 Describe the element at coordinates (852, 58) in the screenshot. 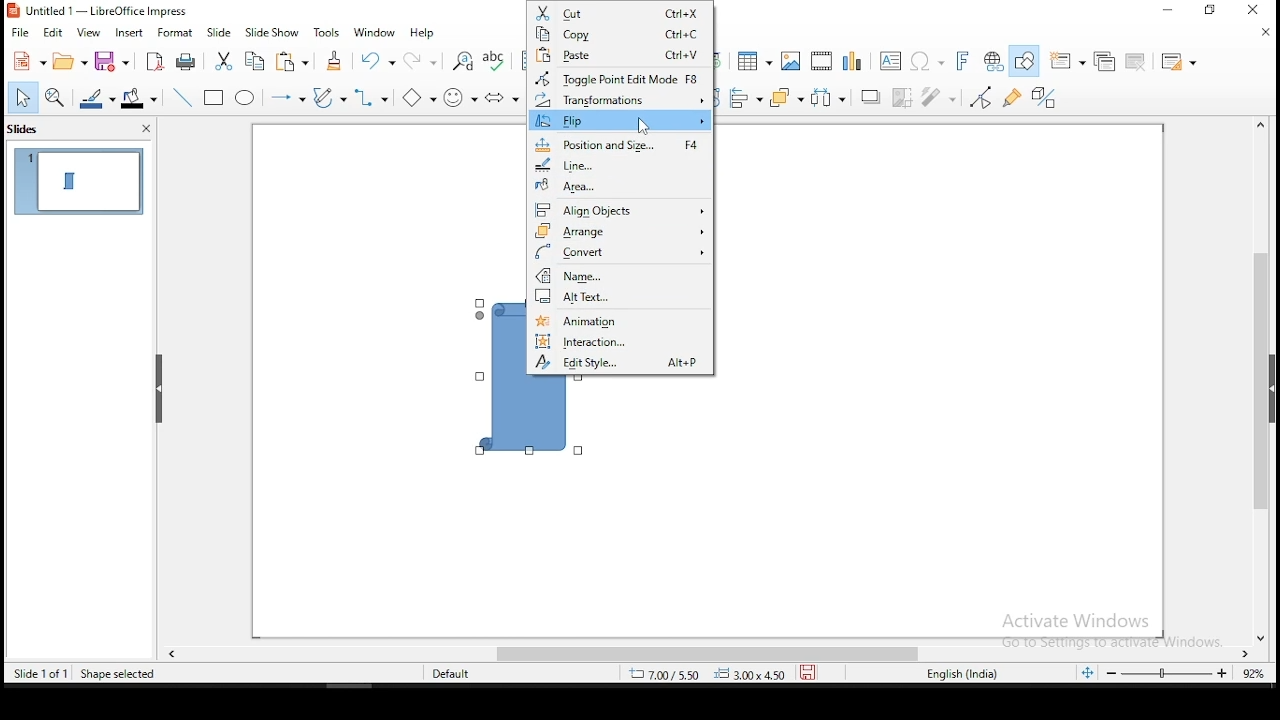

I see `charts` at that location.